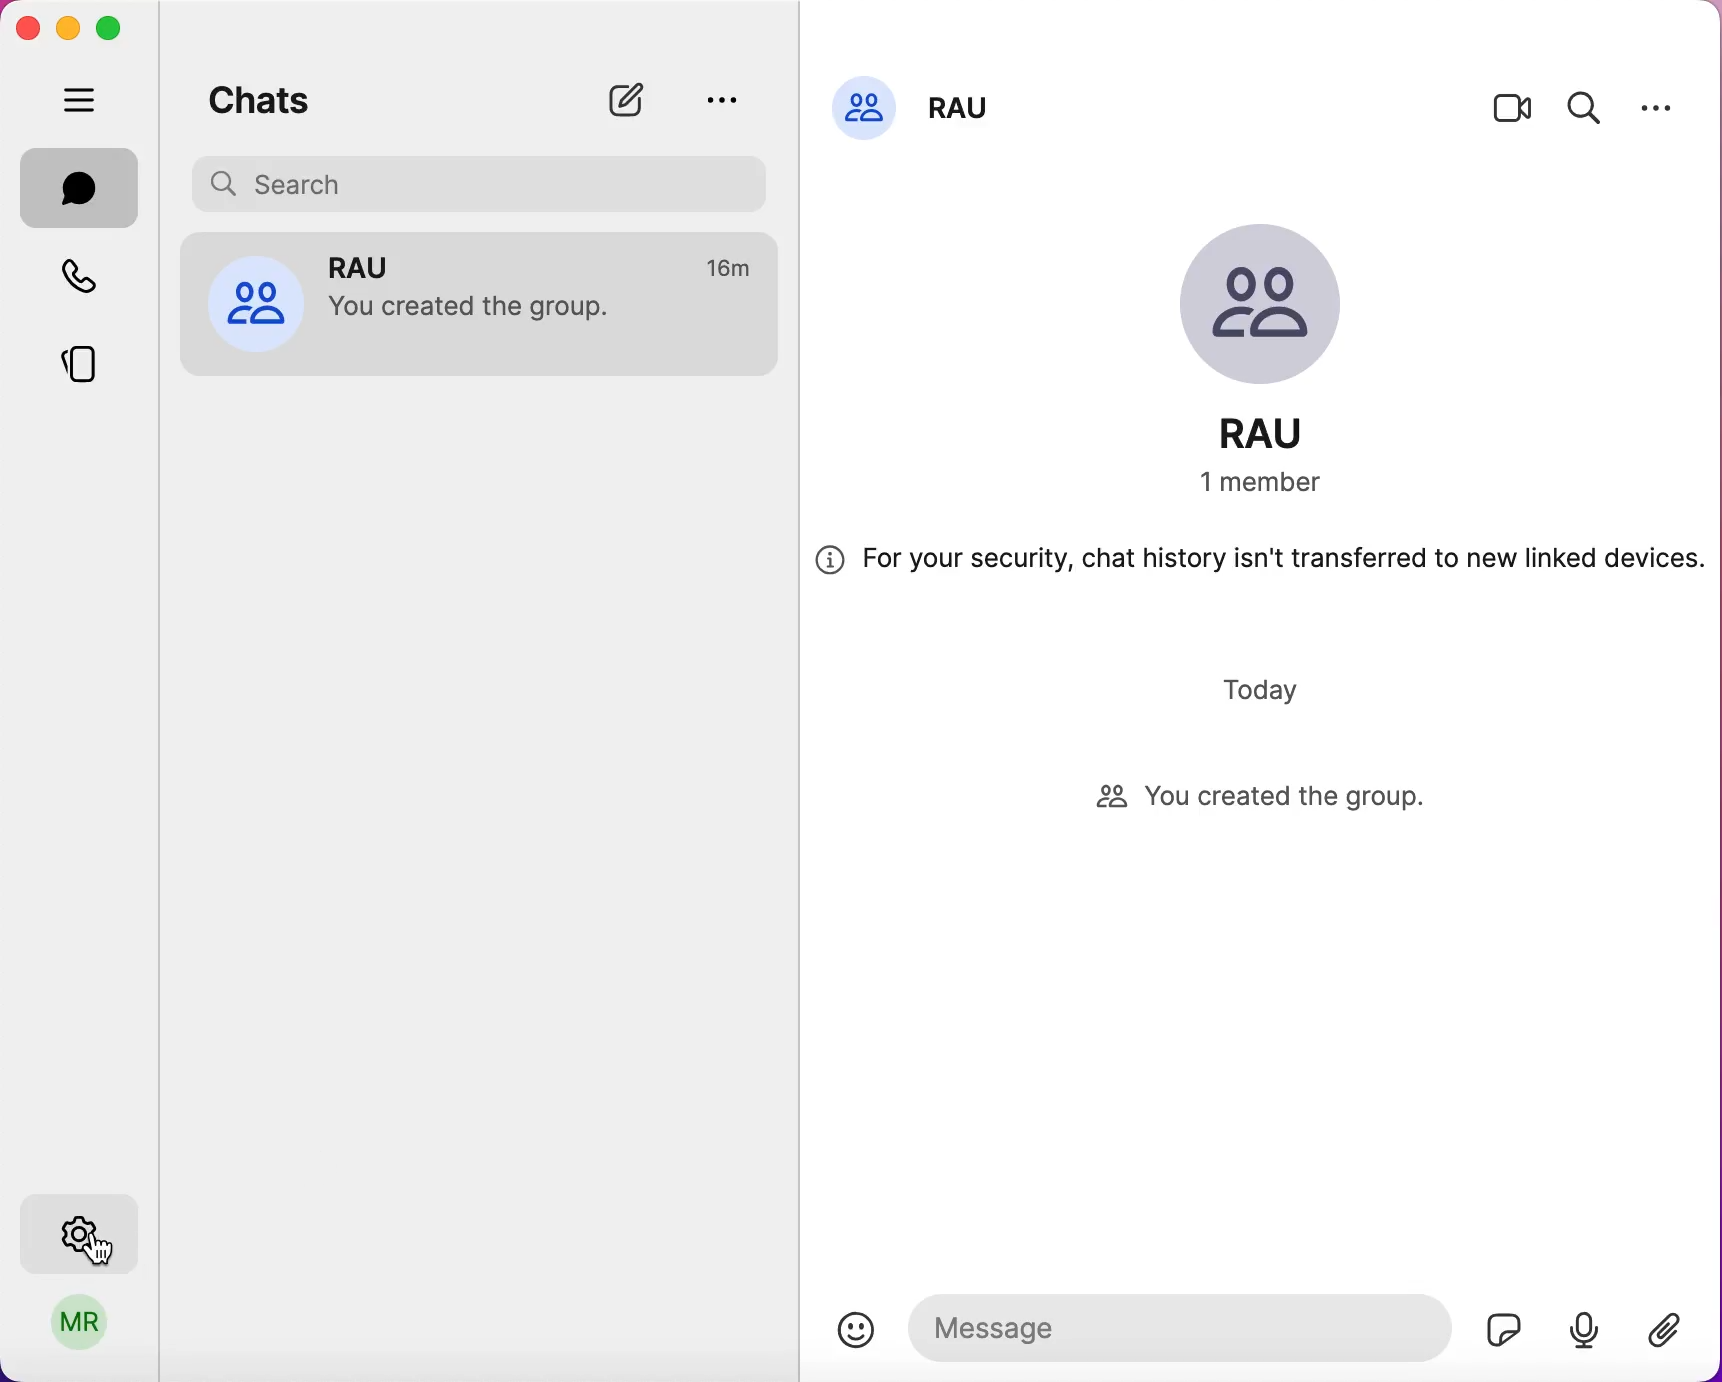  What do you see at coordinates (720, 99) in the screenshot?
I see `view achive` at bounding box center [720, 99].